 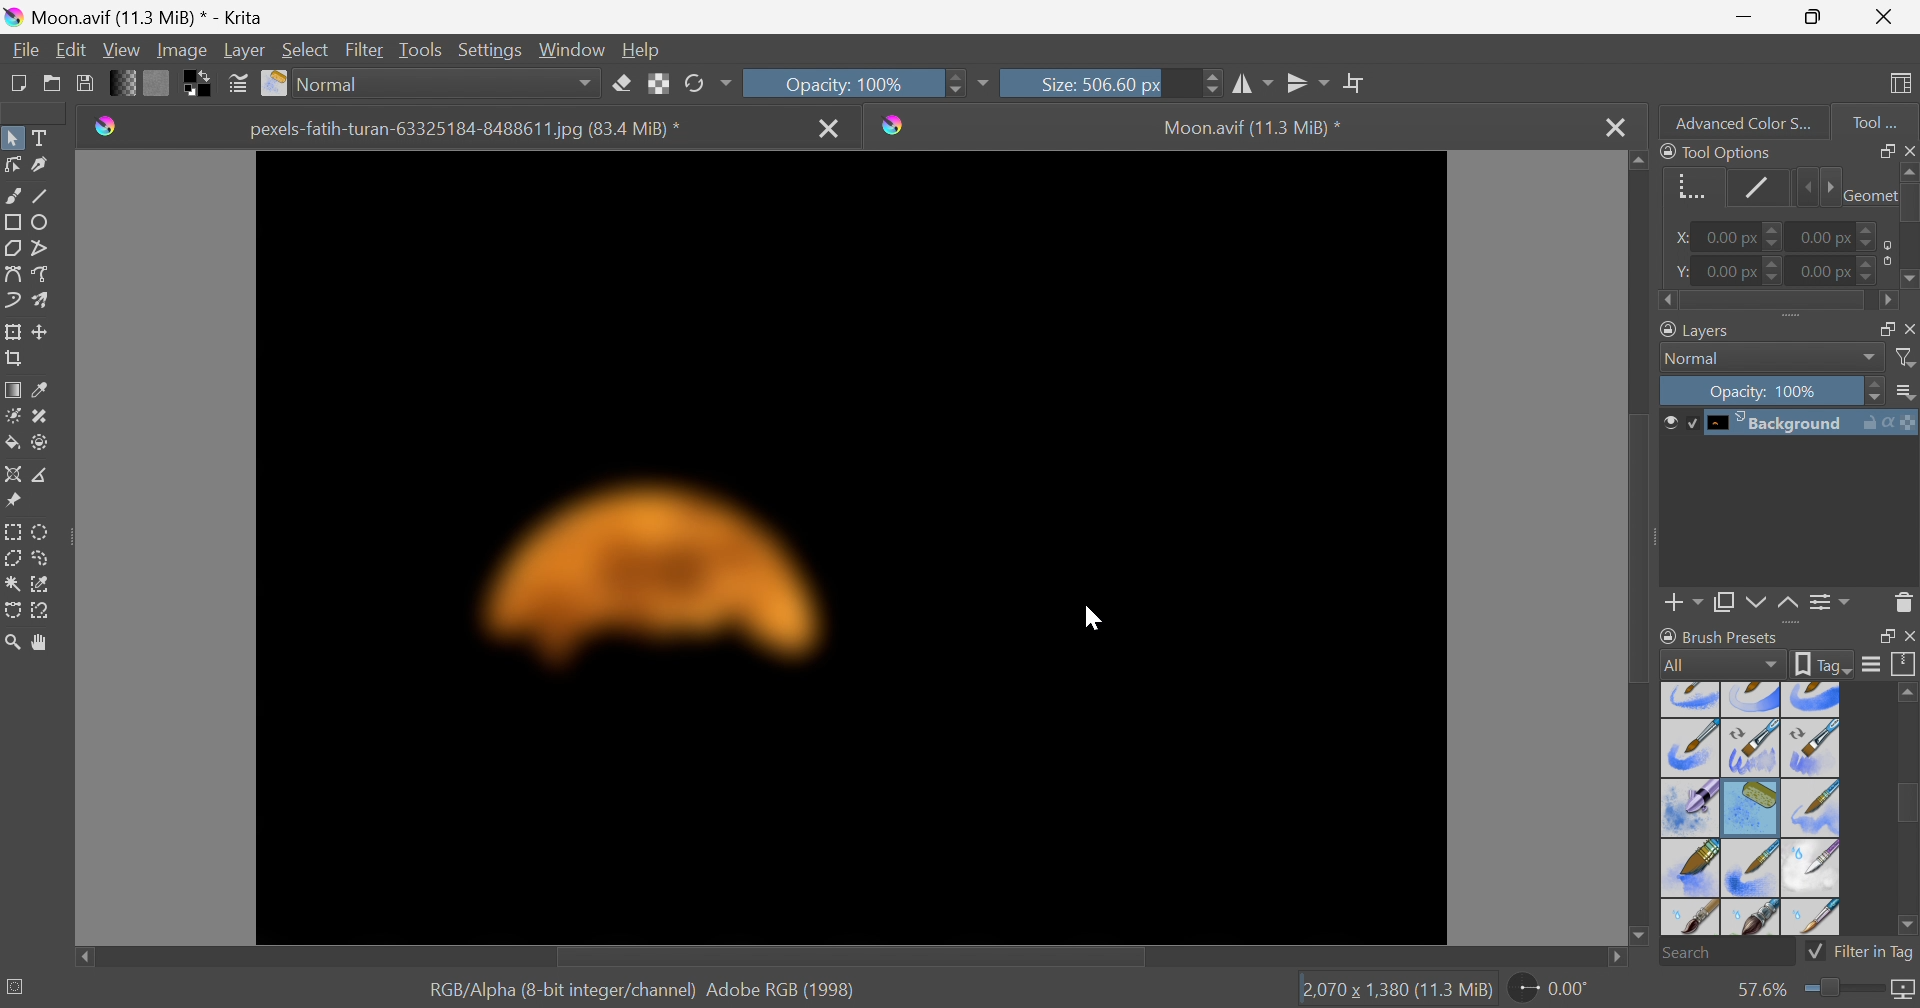 I want to click on Scroll right, so click(x=1887, y=301).